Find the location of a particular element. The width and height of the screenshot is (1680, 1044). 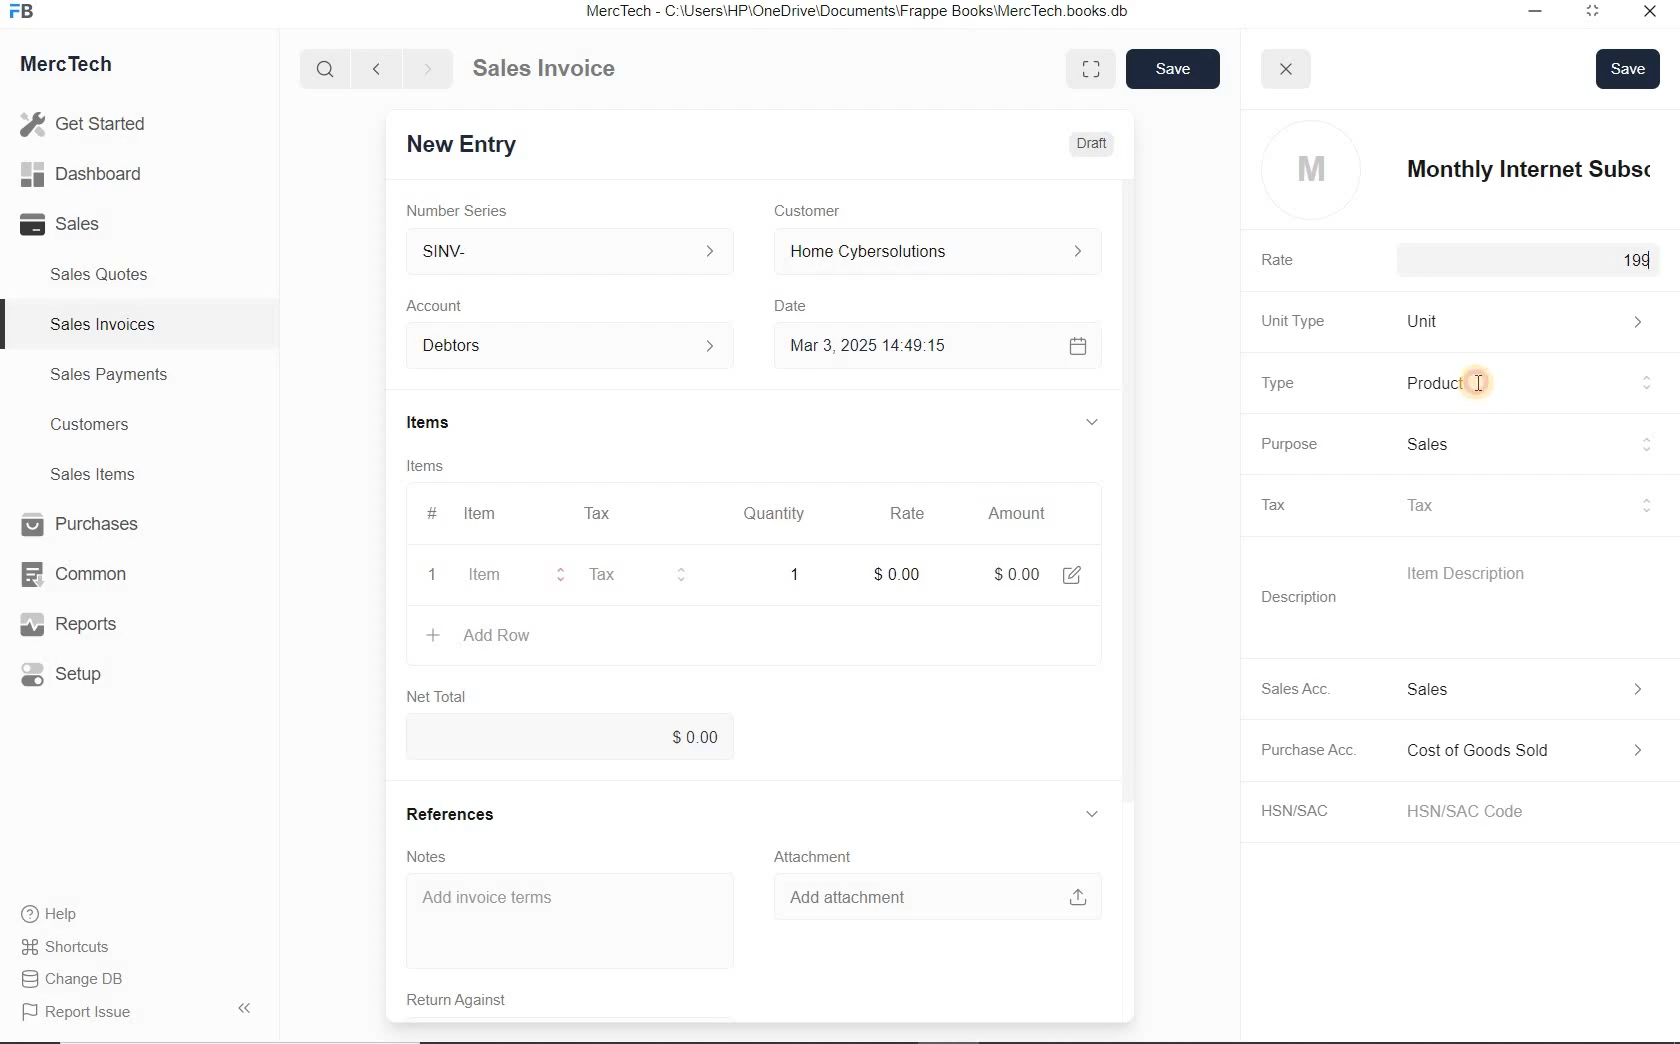

Customers is located at coordinates (108, 425).